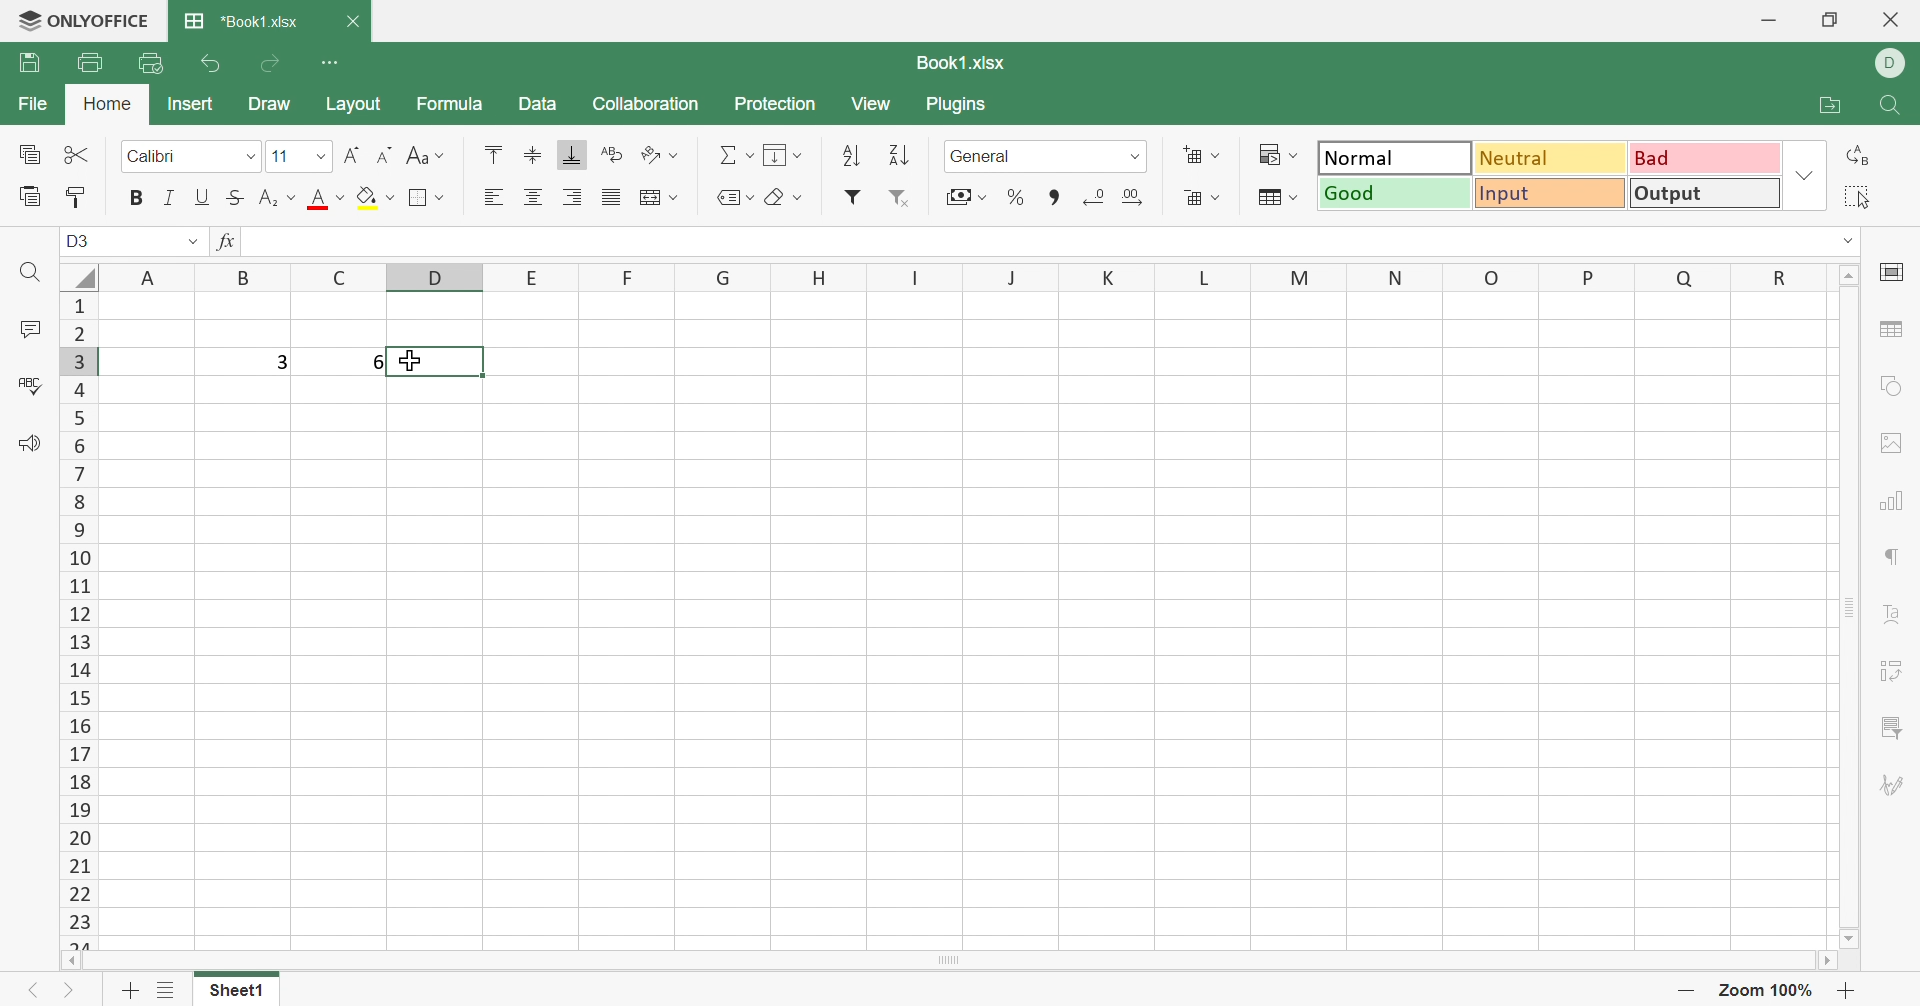  What do you see at coordinates (660, 154) in the screenshot?
I see `Orientation` at bounding box center [660, 154].